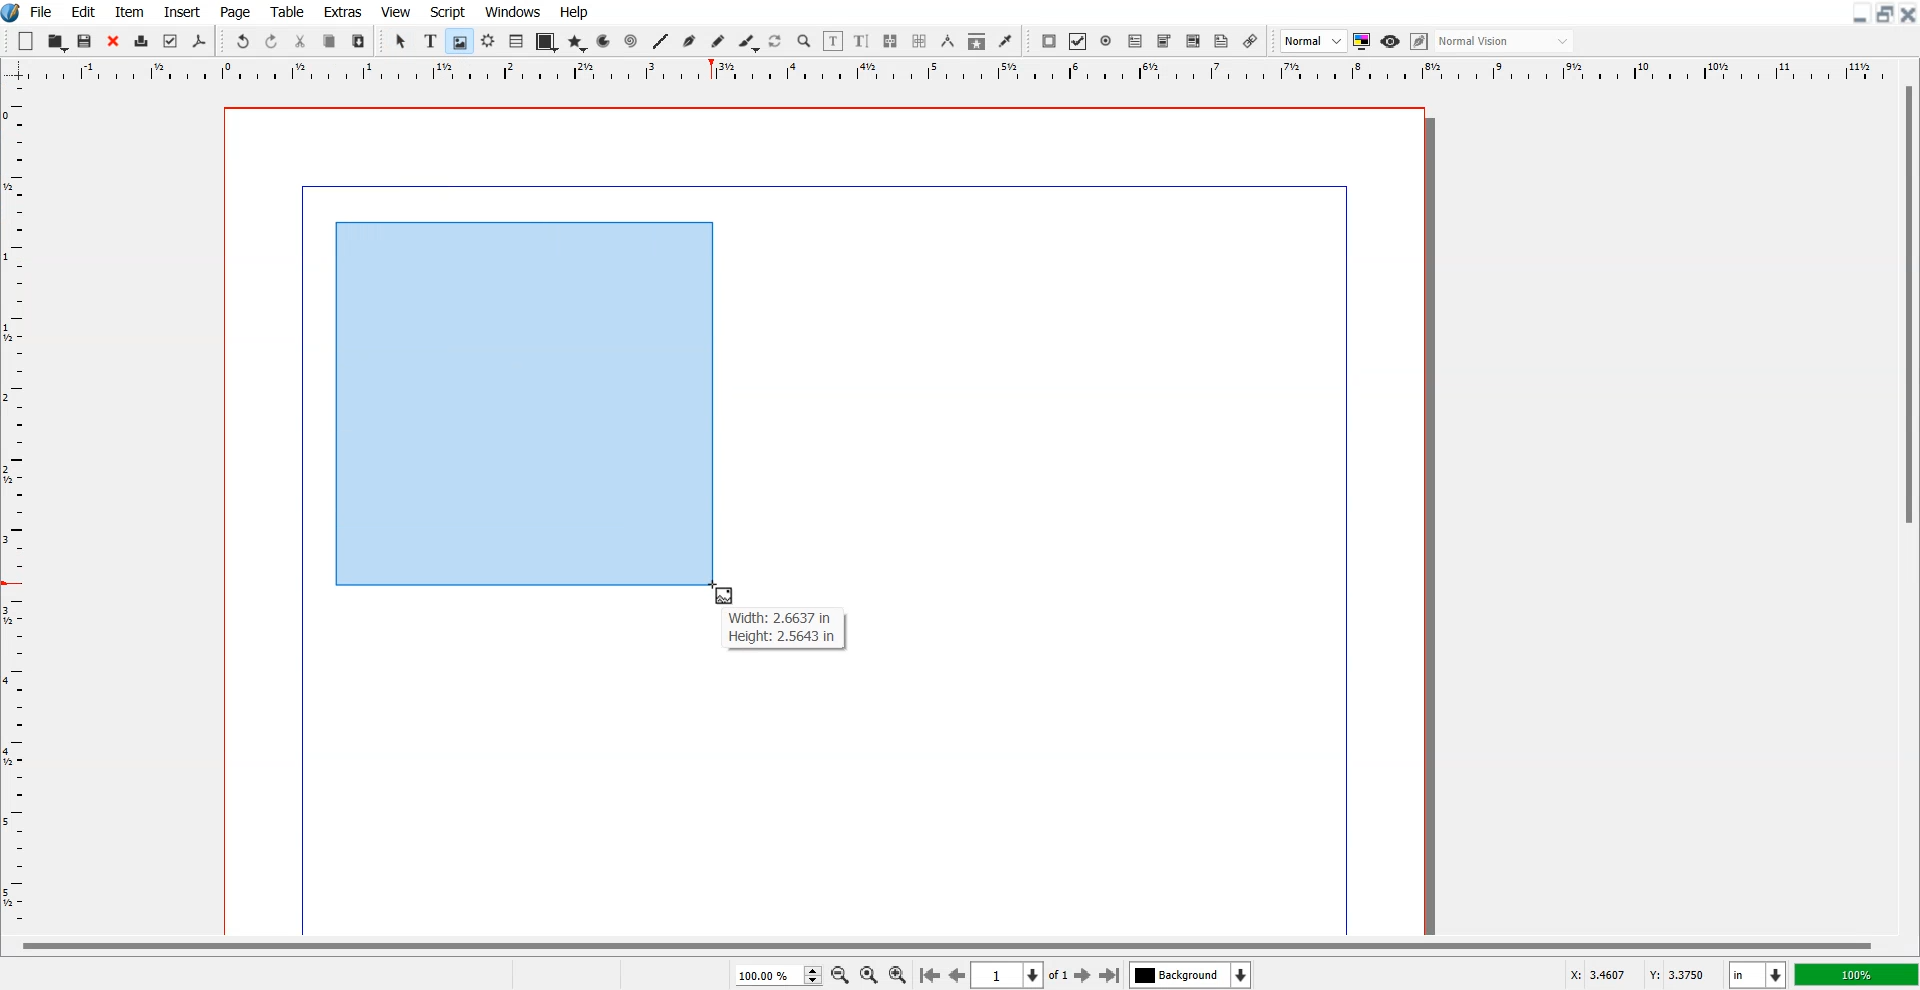 Image resolution: width=1920 pixels, height=990 pixels. I want to click on Link Text frame, so click(890, 41).